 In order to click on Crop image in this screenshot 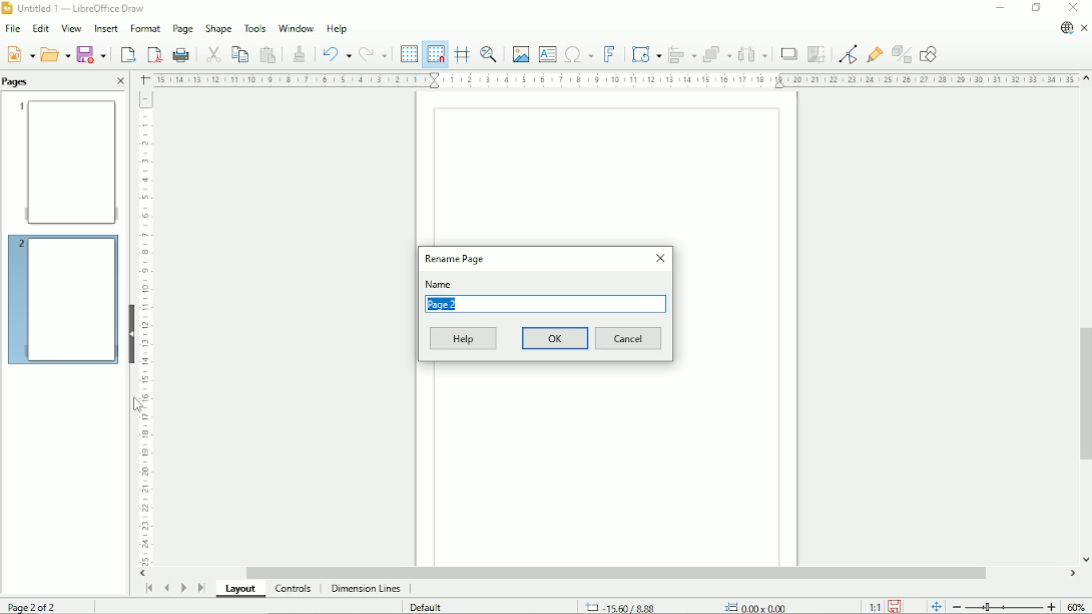, I will do `click(816, 54)`.